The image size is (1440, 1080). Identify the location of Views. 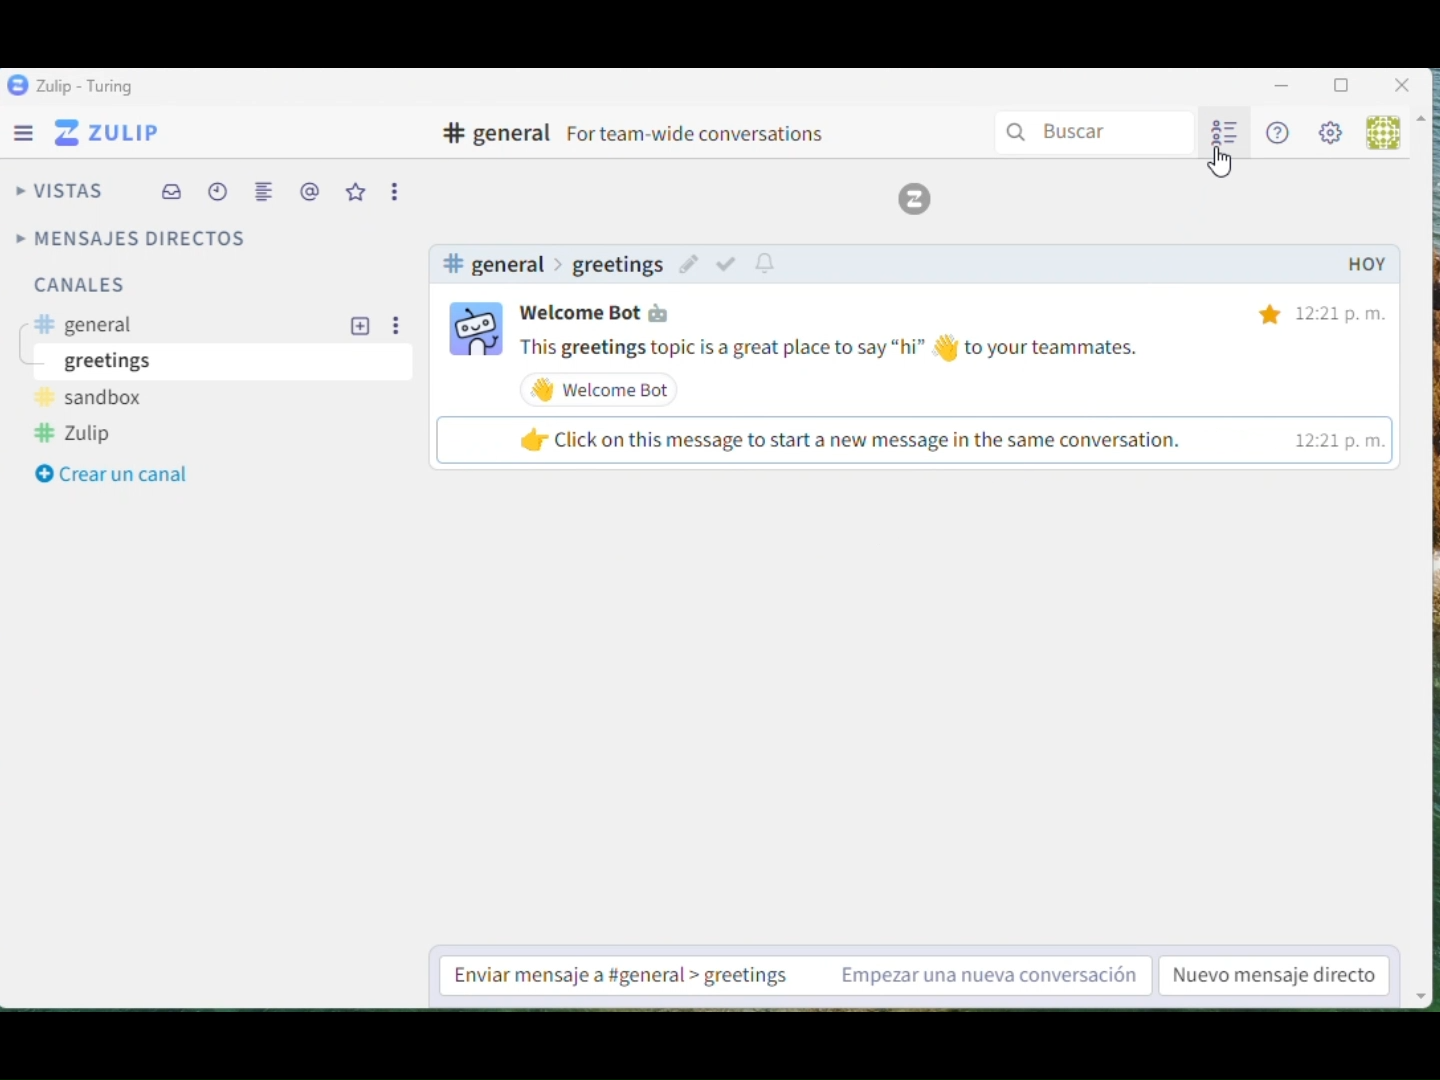
(60, 191).